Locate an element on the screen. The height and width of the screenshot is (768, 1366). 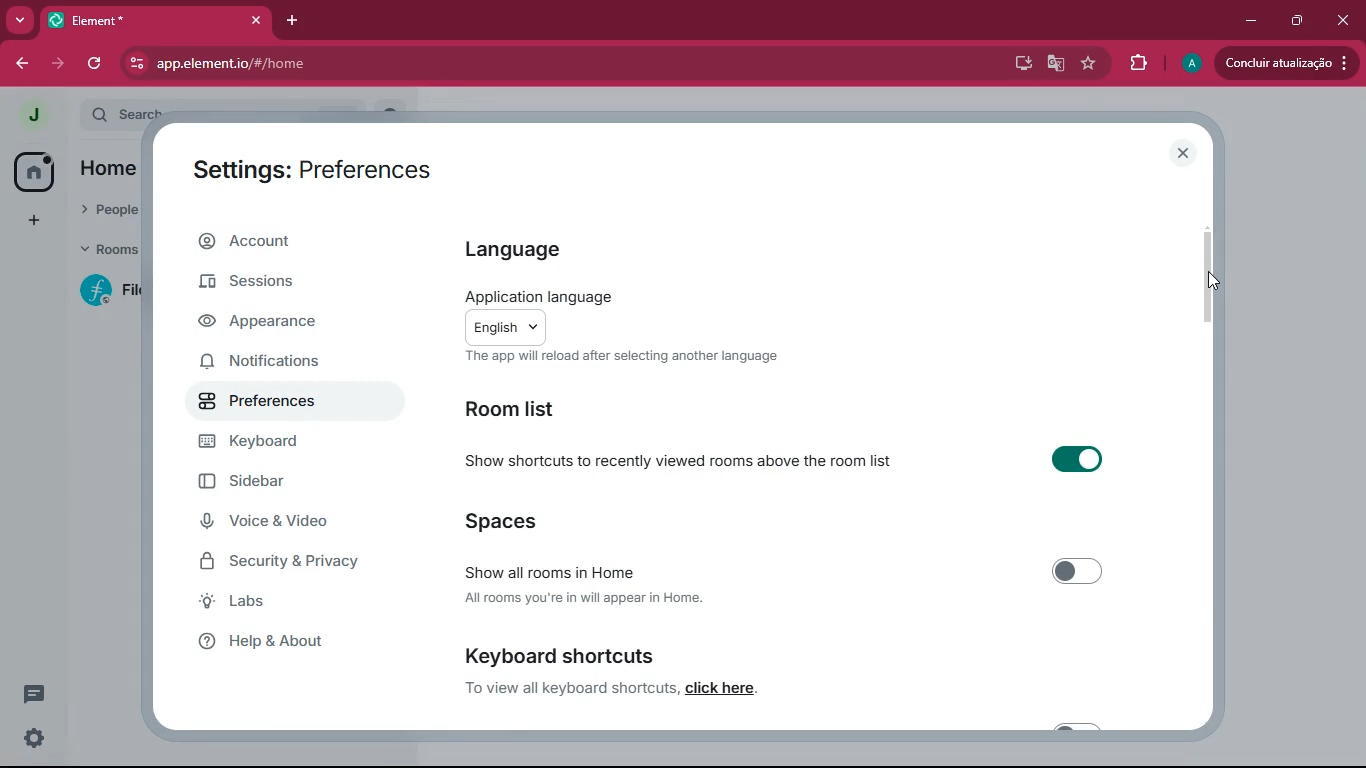
rooms is located at coordinates (103, 252).